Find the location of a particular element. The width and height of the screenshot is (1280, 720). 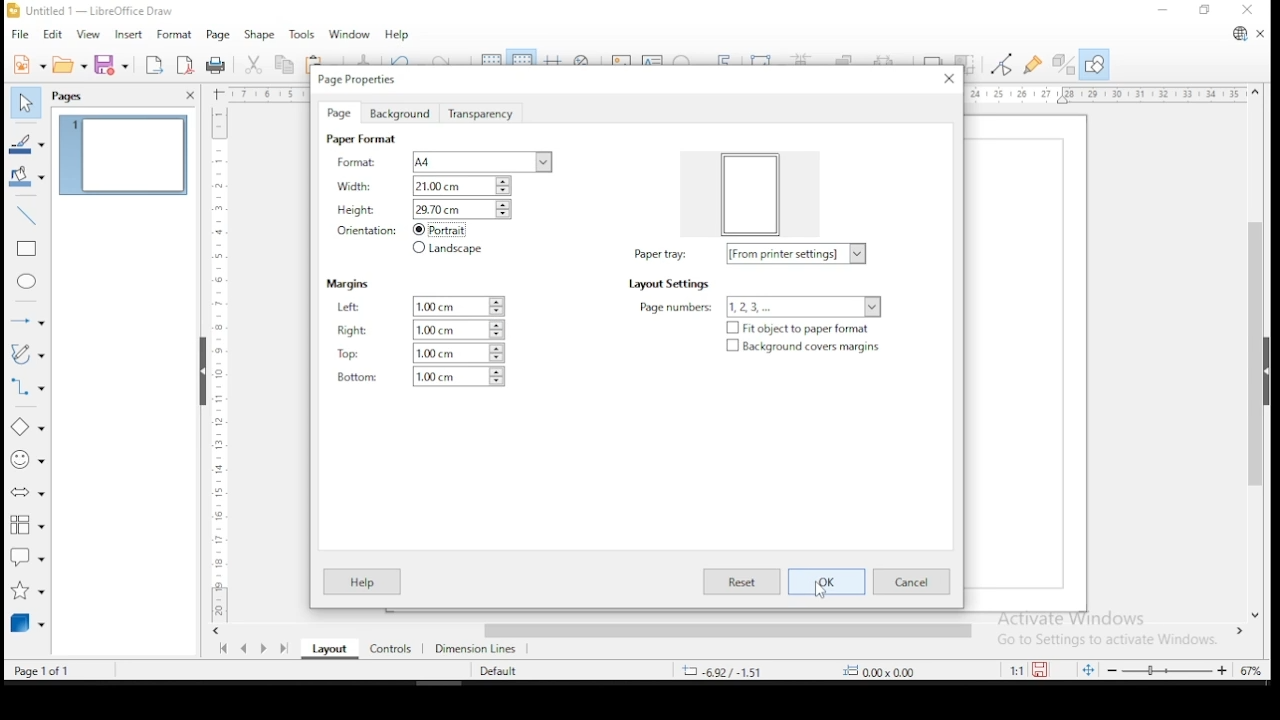

layout settings is located at coordinates (750, 253).